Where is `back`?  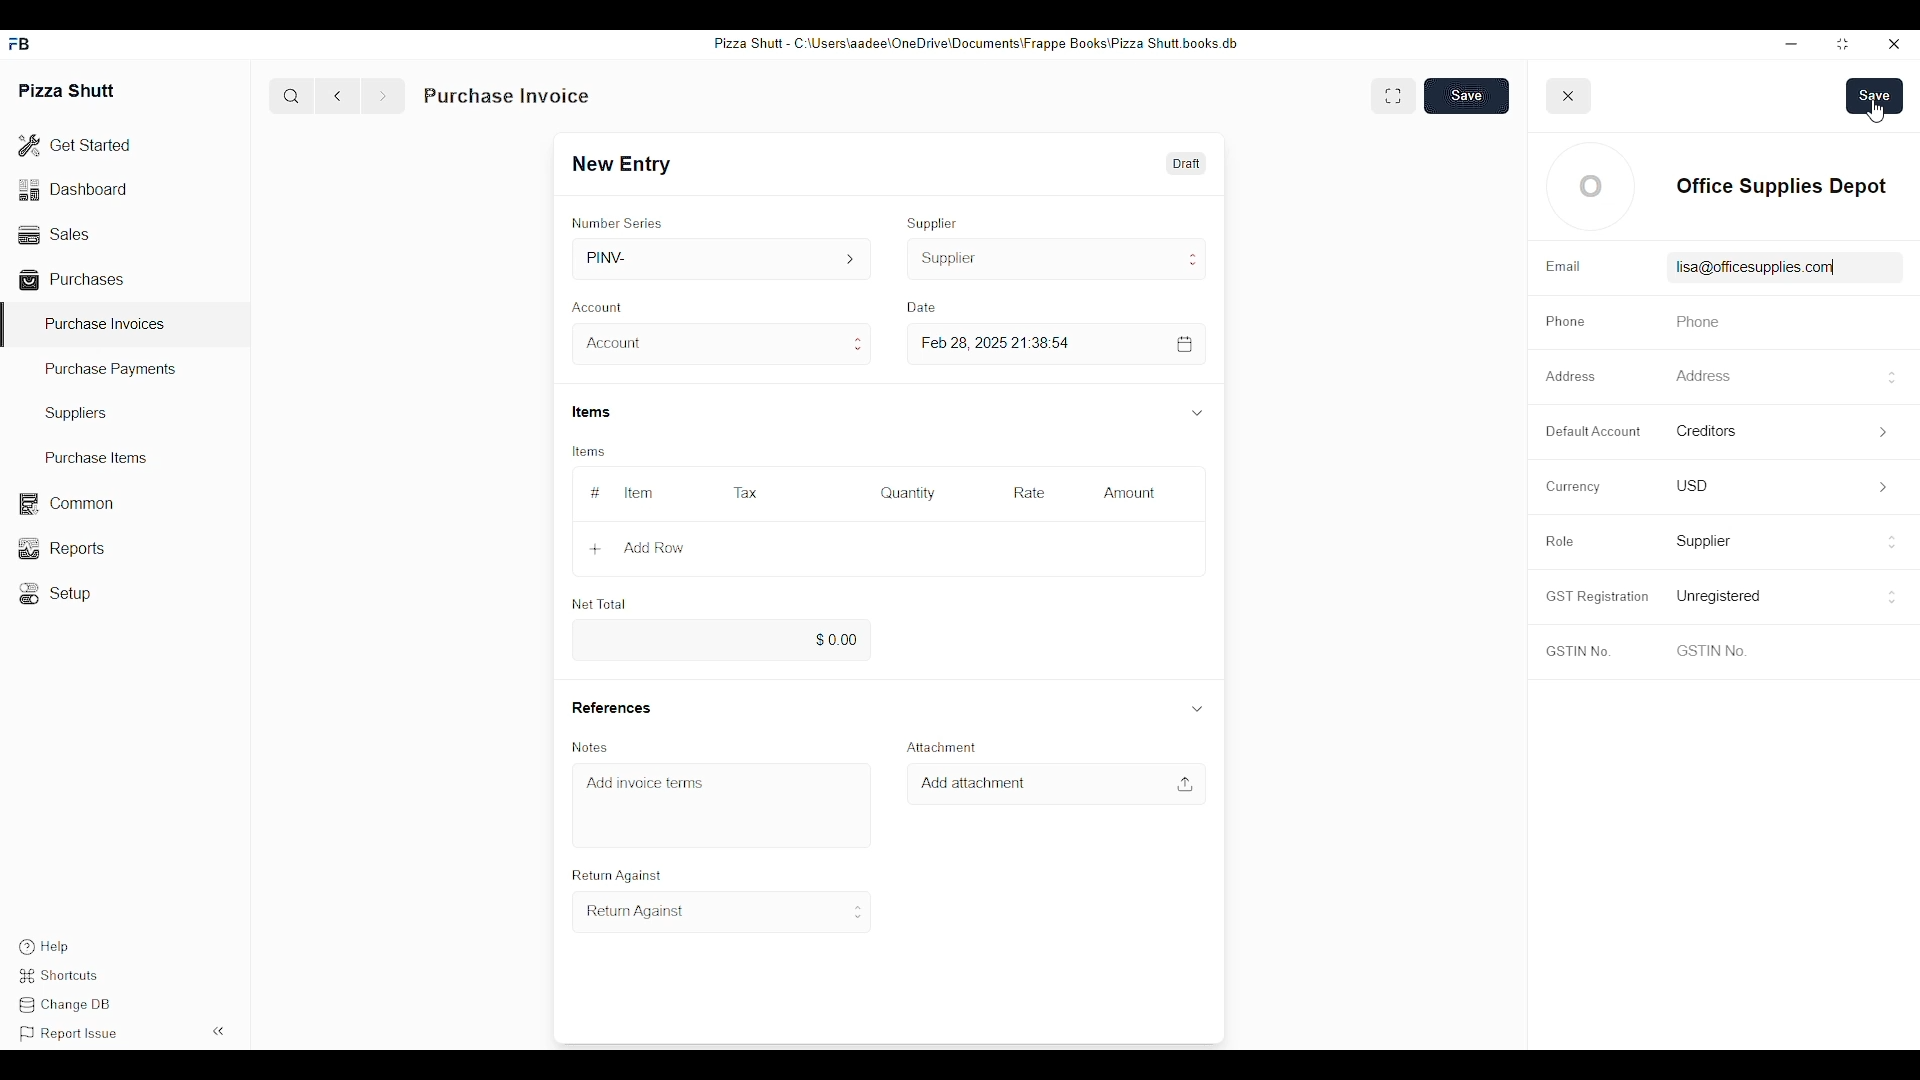
back is located at coordinates (342, 96).